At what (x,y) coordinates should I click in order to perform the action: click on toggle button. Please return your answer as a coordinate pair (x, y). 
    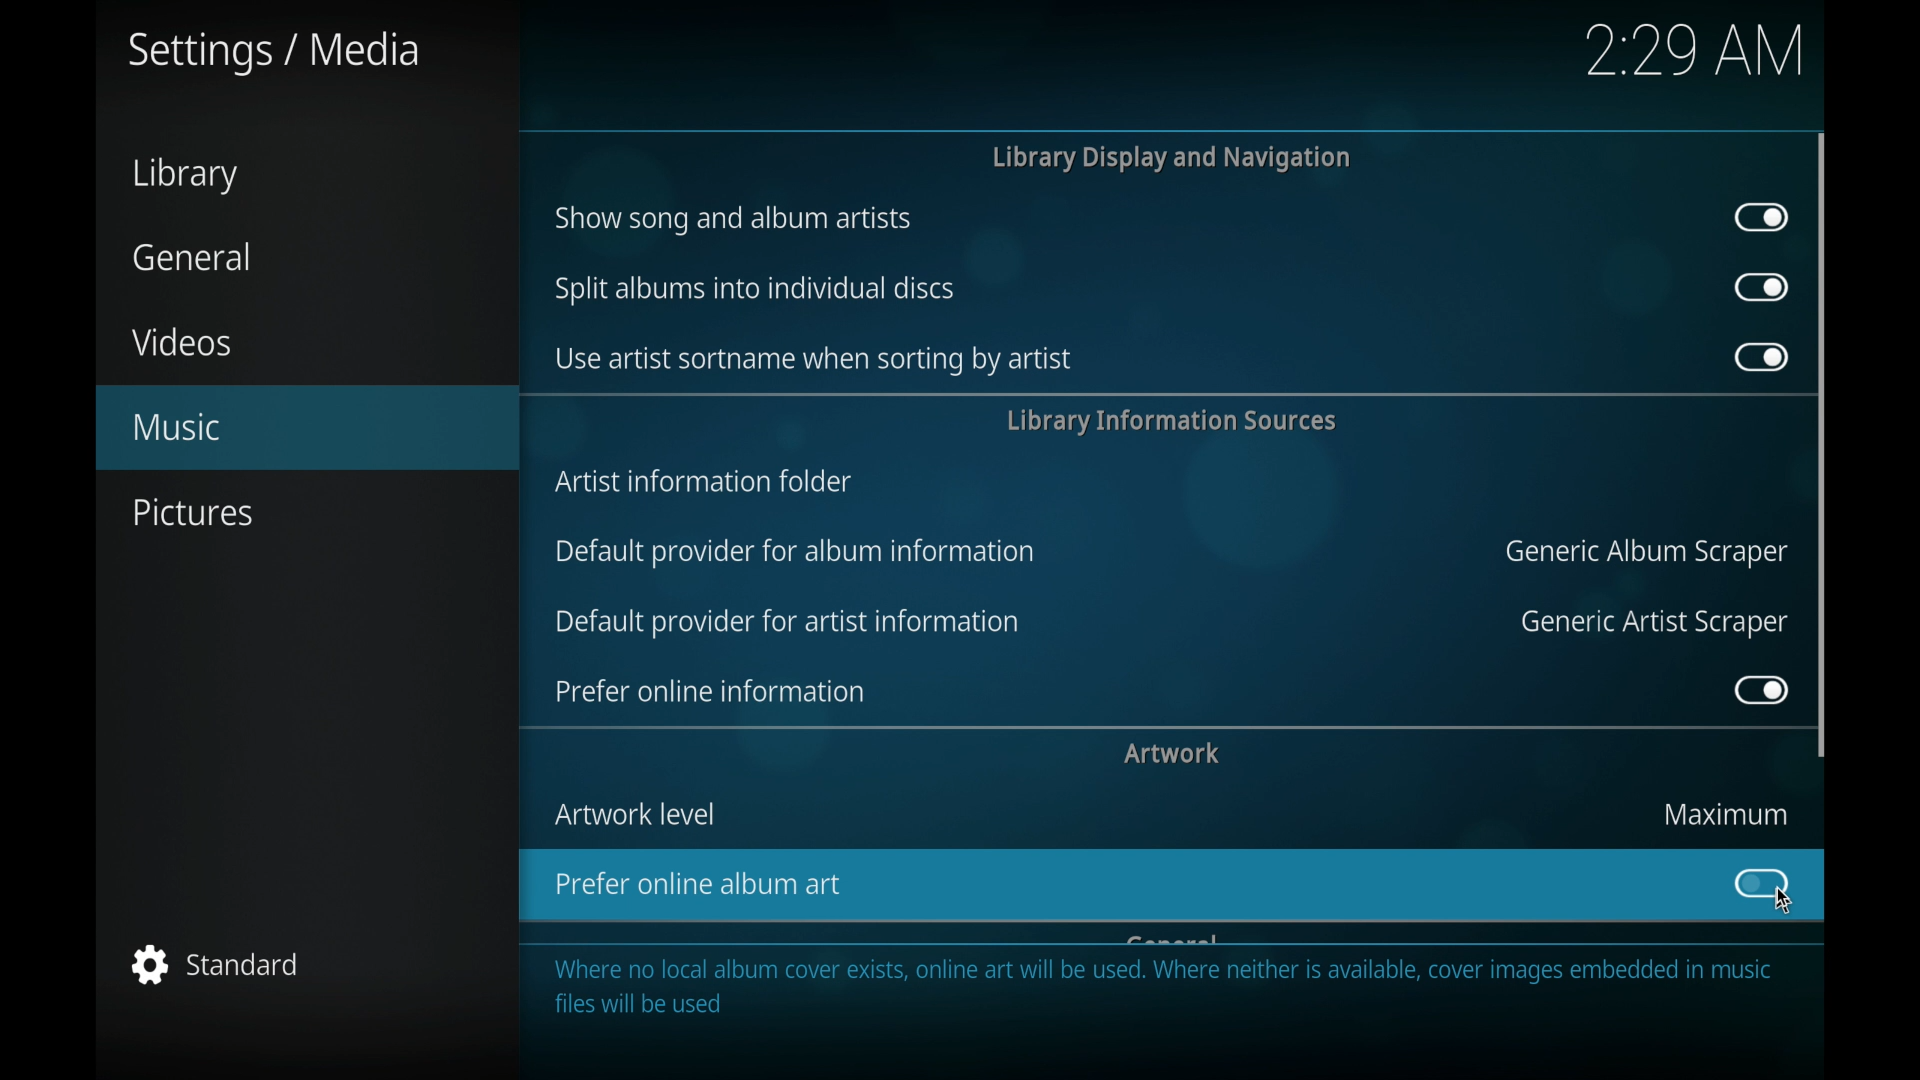
    Looking at the image, I should click on (1760, 217).